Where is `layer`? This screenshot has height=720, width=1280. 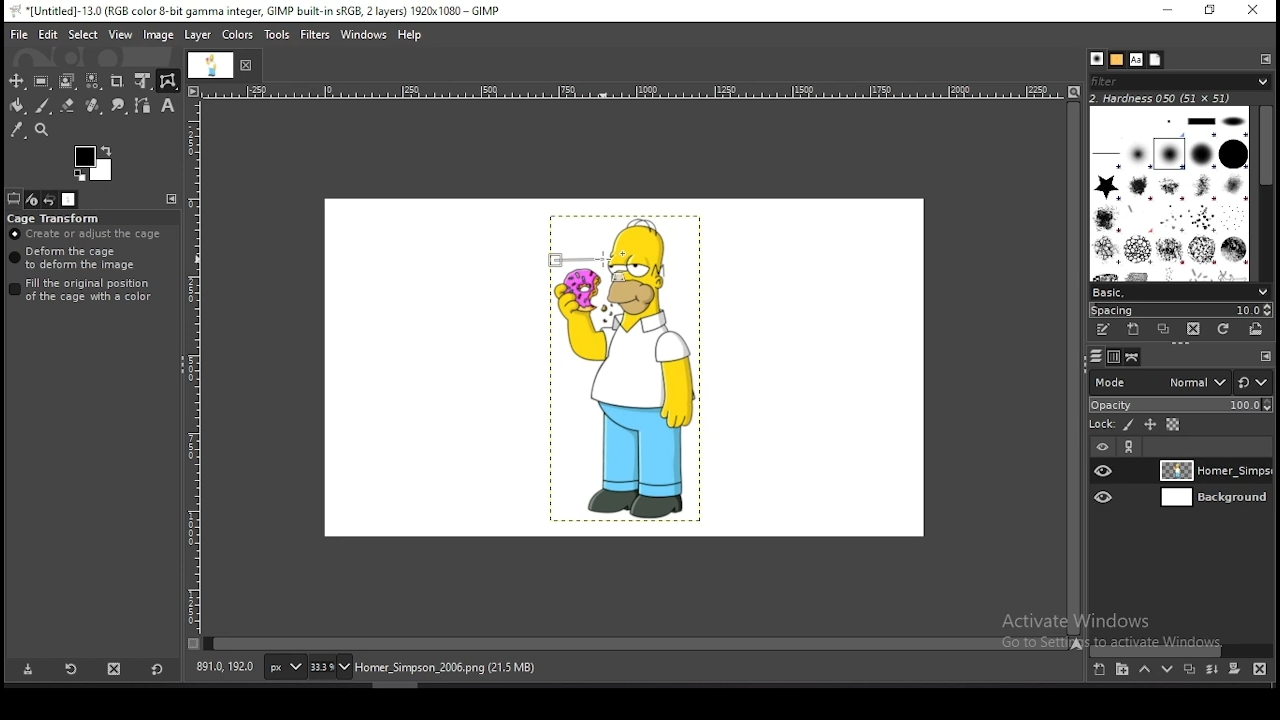
layer is located at coordinates (1211, 499).